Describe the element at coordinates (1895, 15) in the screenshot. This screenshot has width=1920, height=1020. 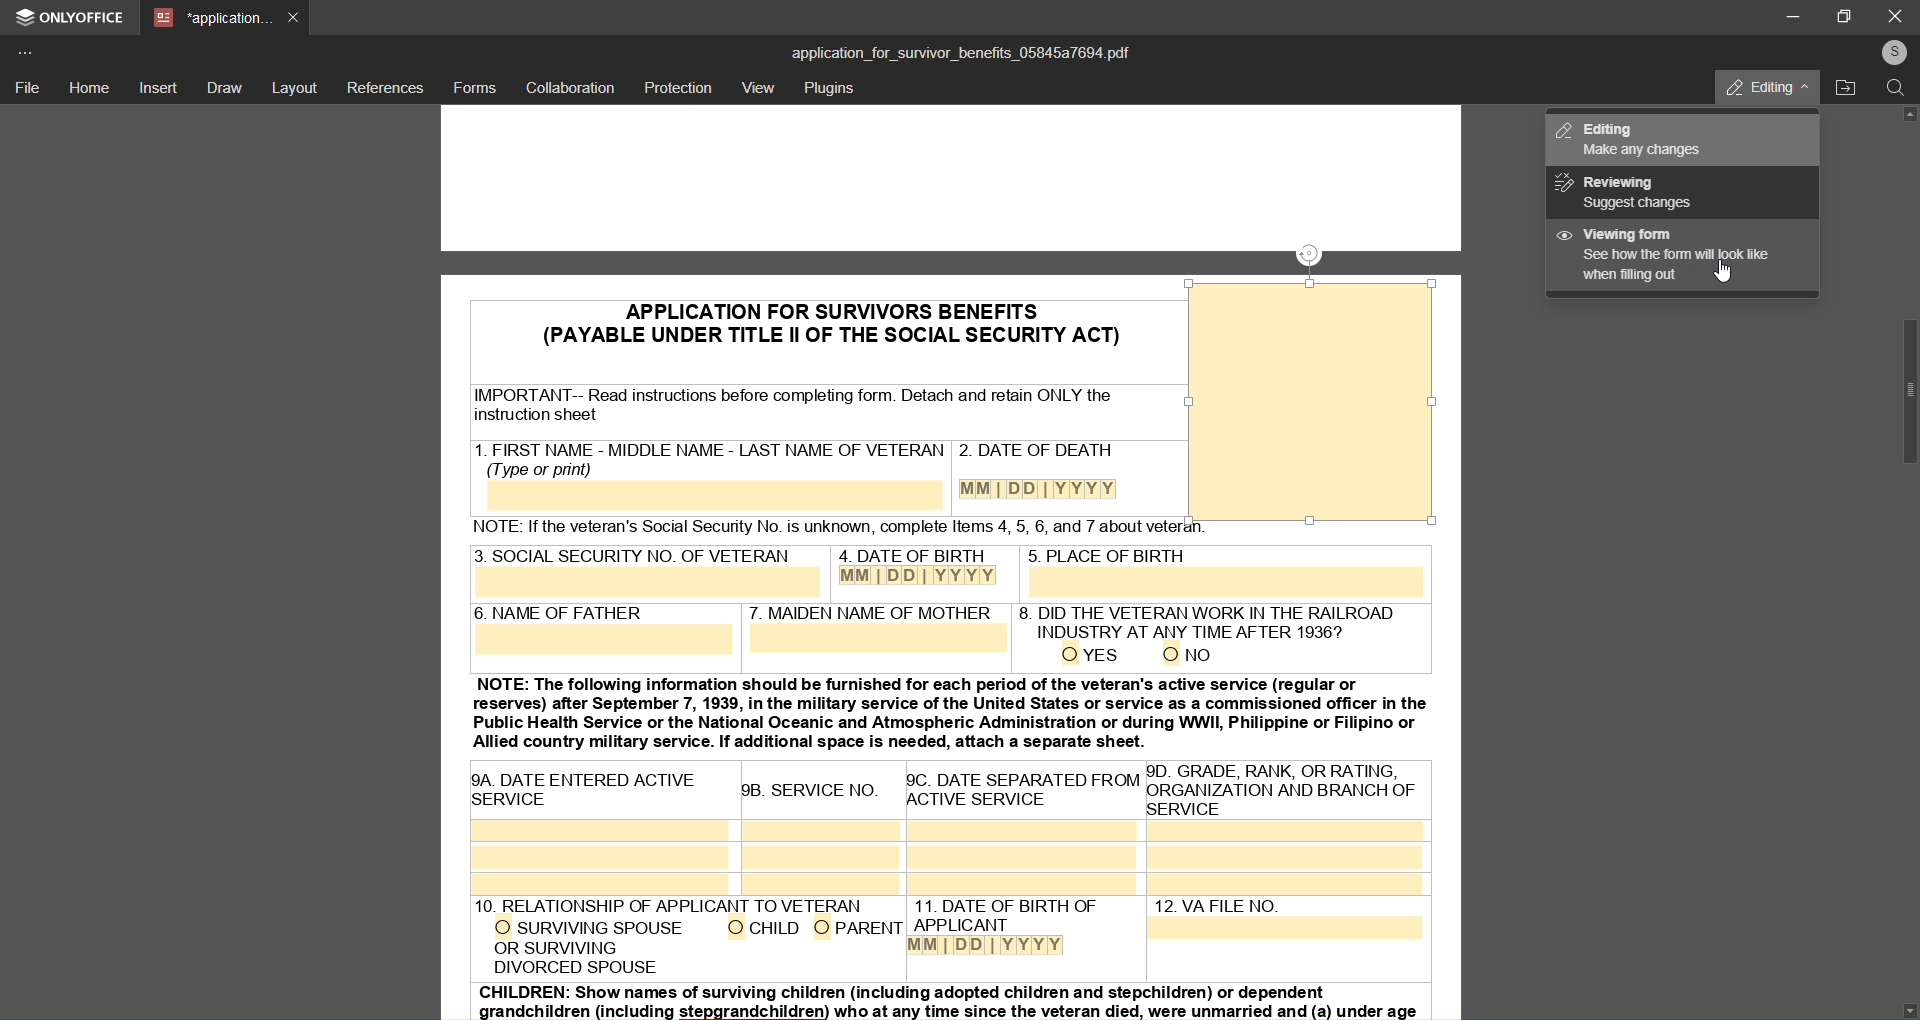
I see `close` at that location.